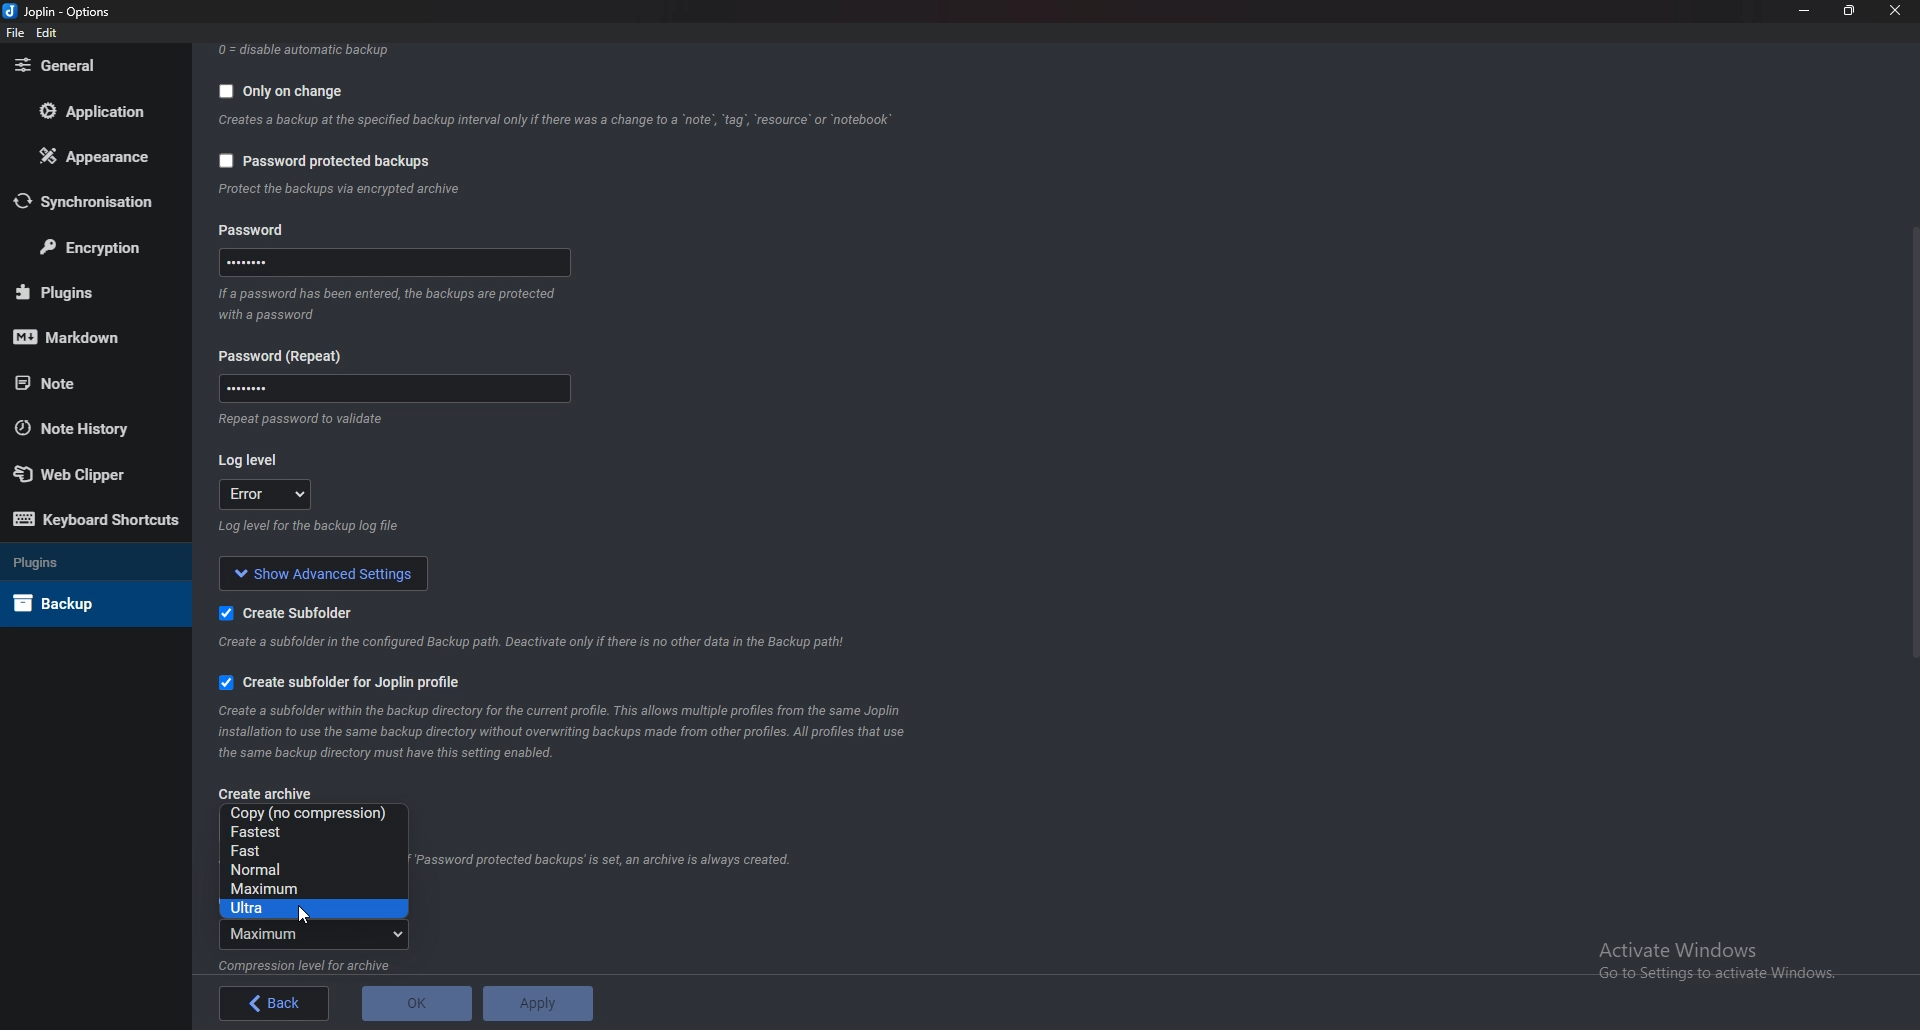 This screenshot has width=1920, height=1030. Describe the element at coordinates (538, 641) in the screenshot. I see `info on subfolder` at that location.